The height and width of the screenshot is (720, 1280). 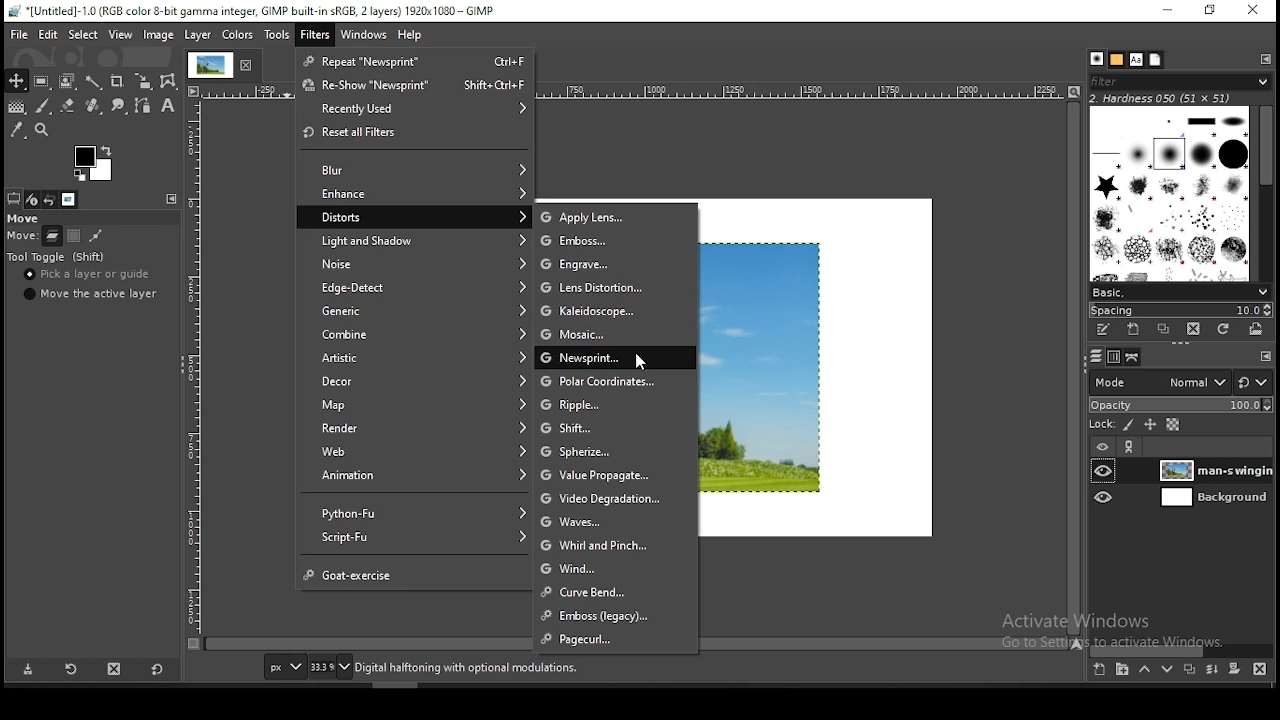 What do you see at coordinates (23, 234) in the screenshot?
I see `scale (horizontal)` at bounding box center [23, 234].